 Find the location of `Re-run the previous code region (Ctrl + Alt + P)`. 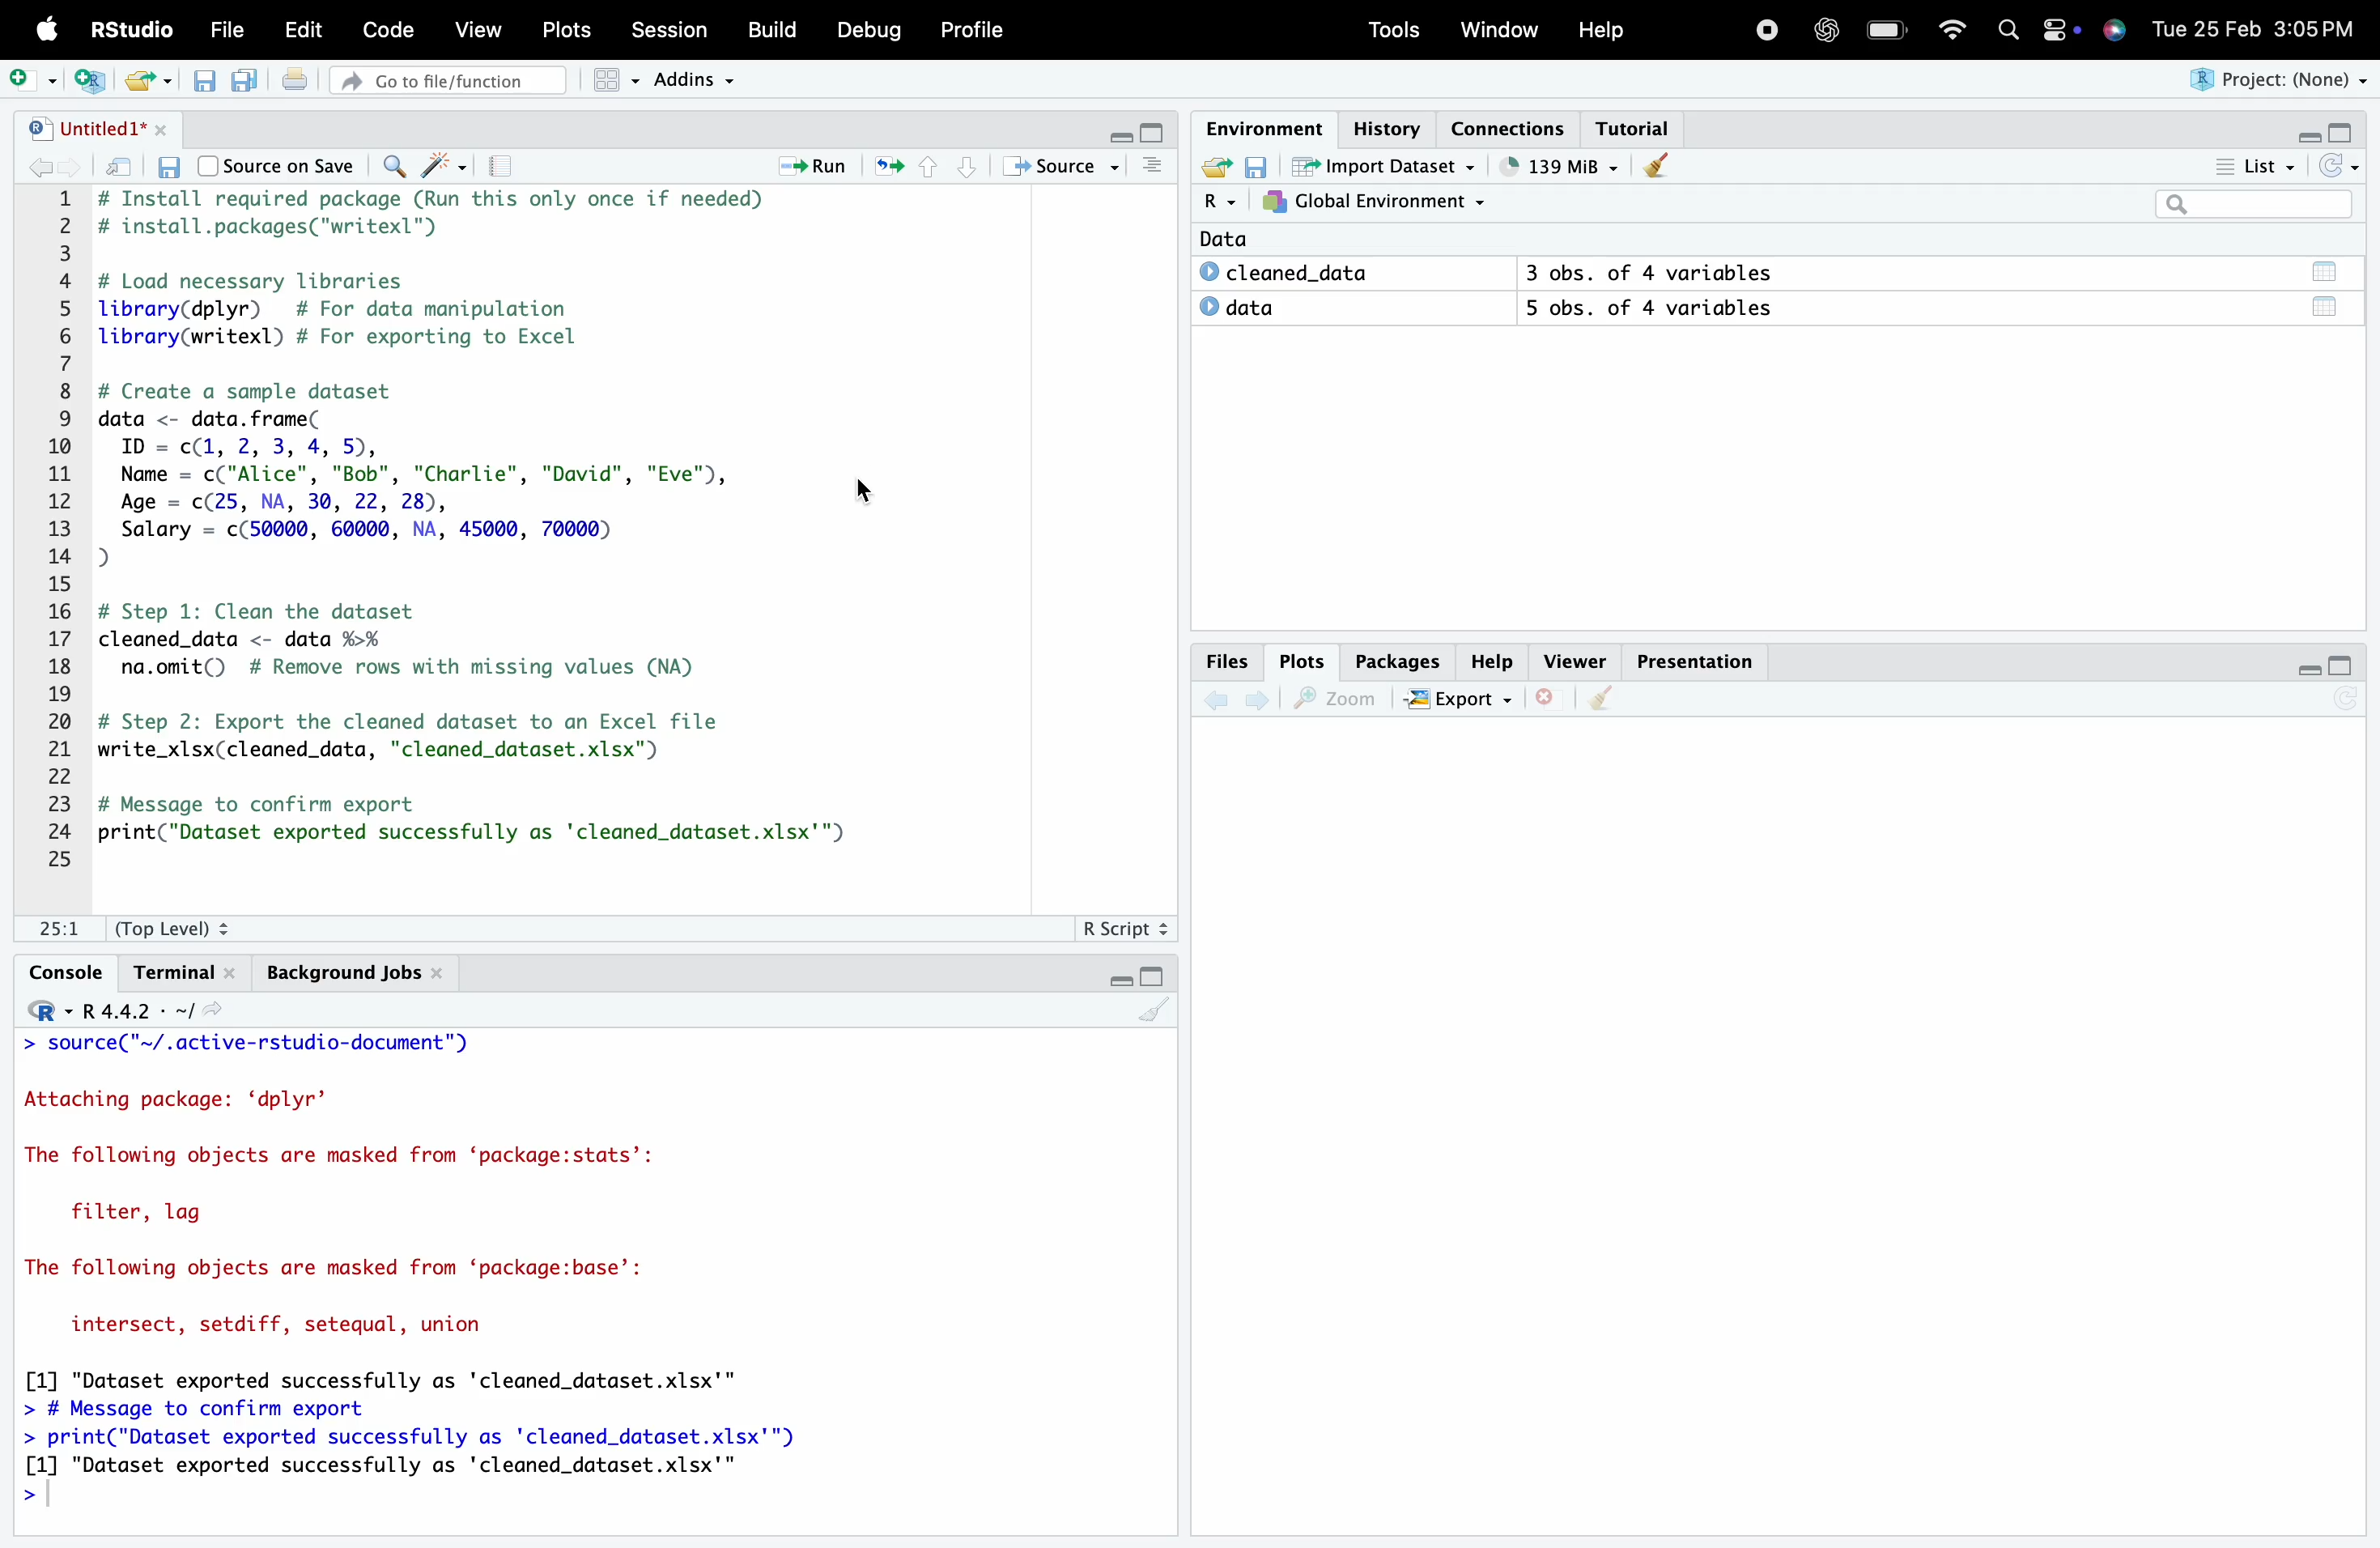

Re-run the previous code region (Ctrl + Alt + P) is located at coordinates (885, 167).